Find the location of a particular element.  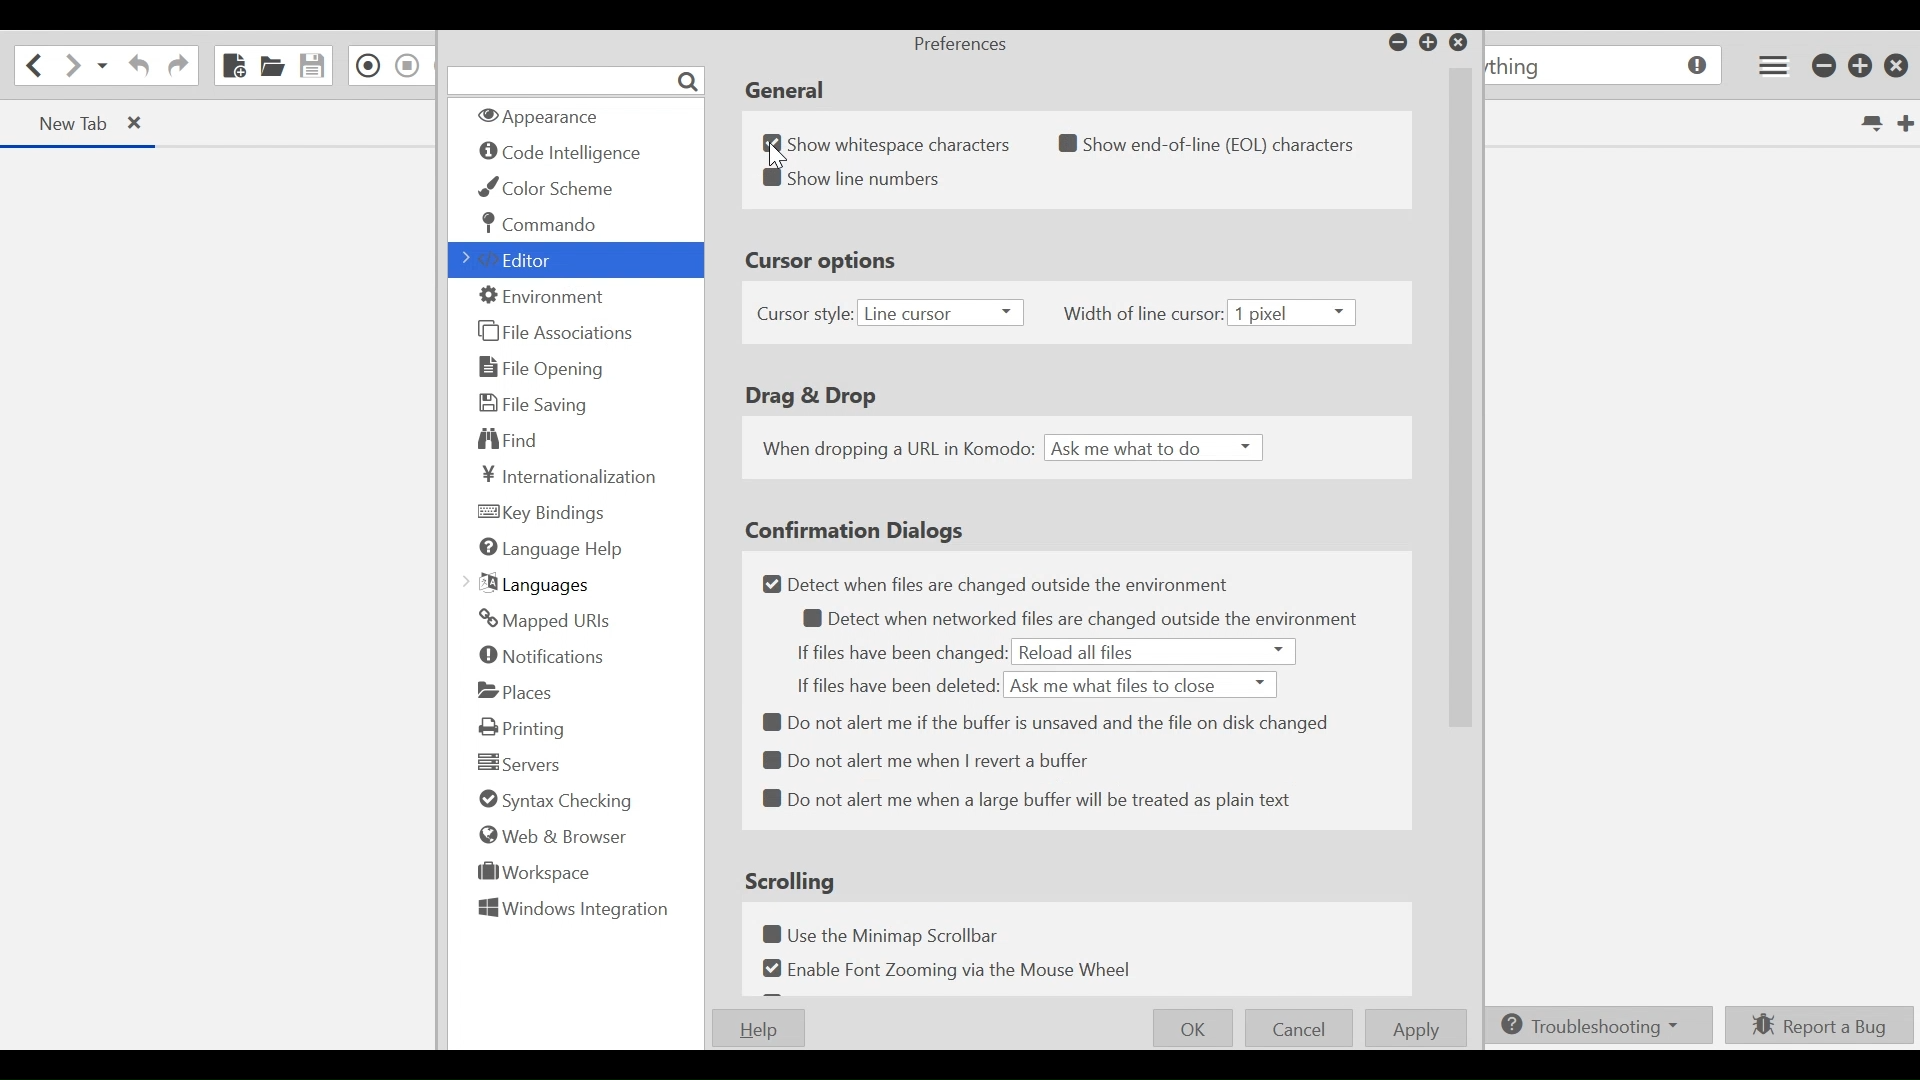

Troubleshooting is located at coordinates (1593, 1026).